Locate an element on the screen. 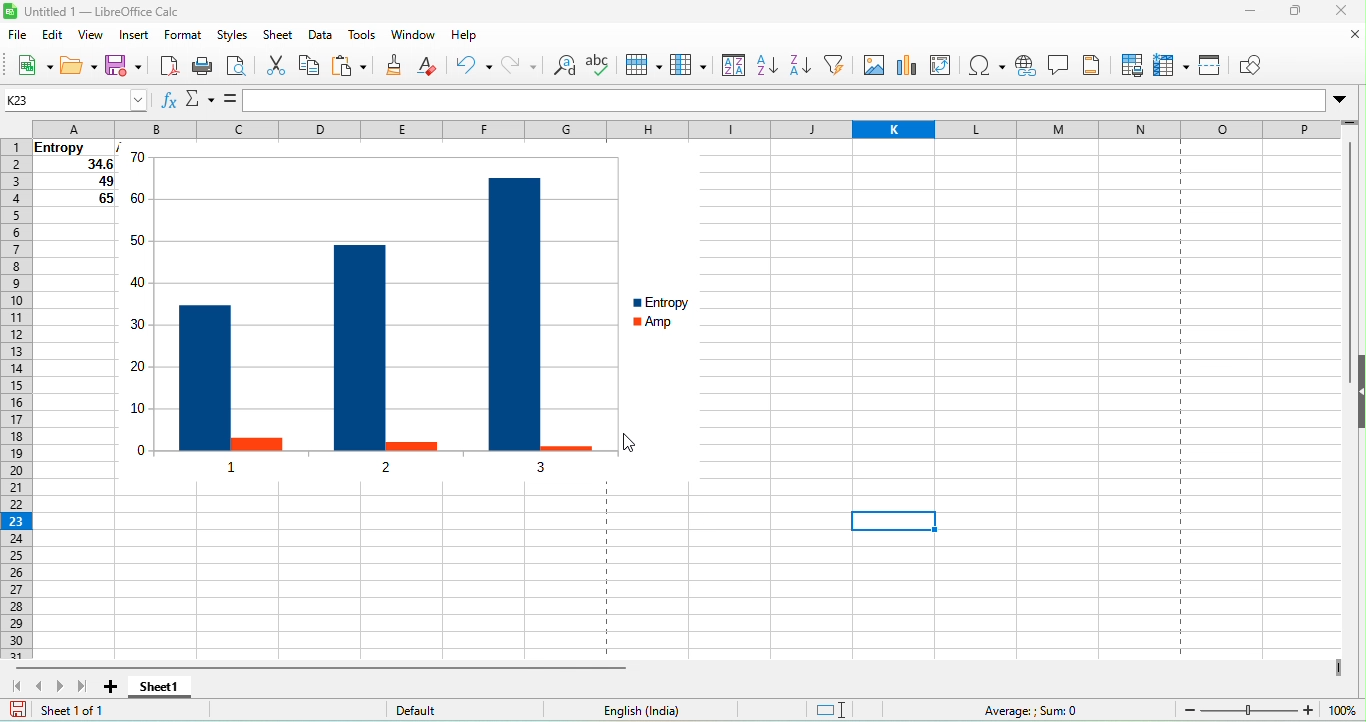 This screenshot has width=1366, height=722. close is located at coordinates (1344, 39).